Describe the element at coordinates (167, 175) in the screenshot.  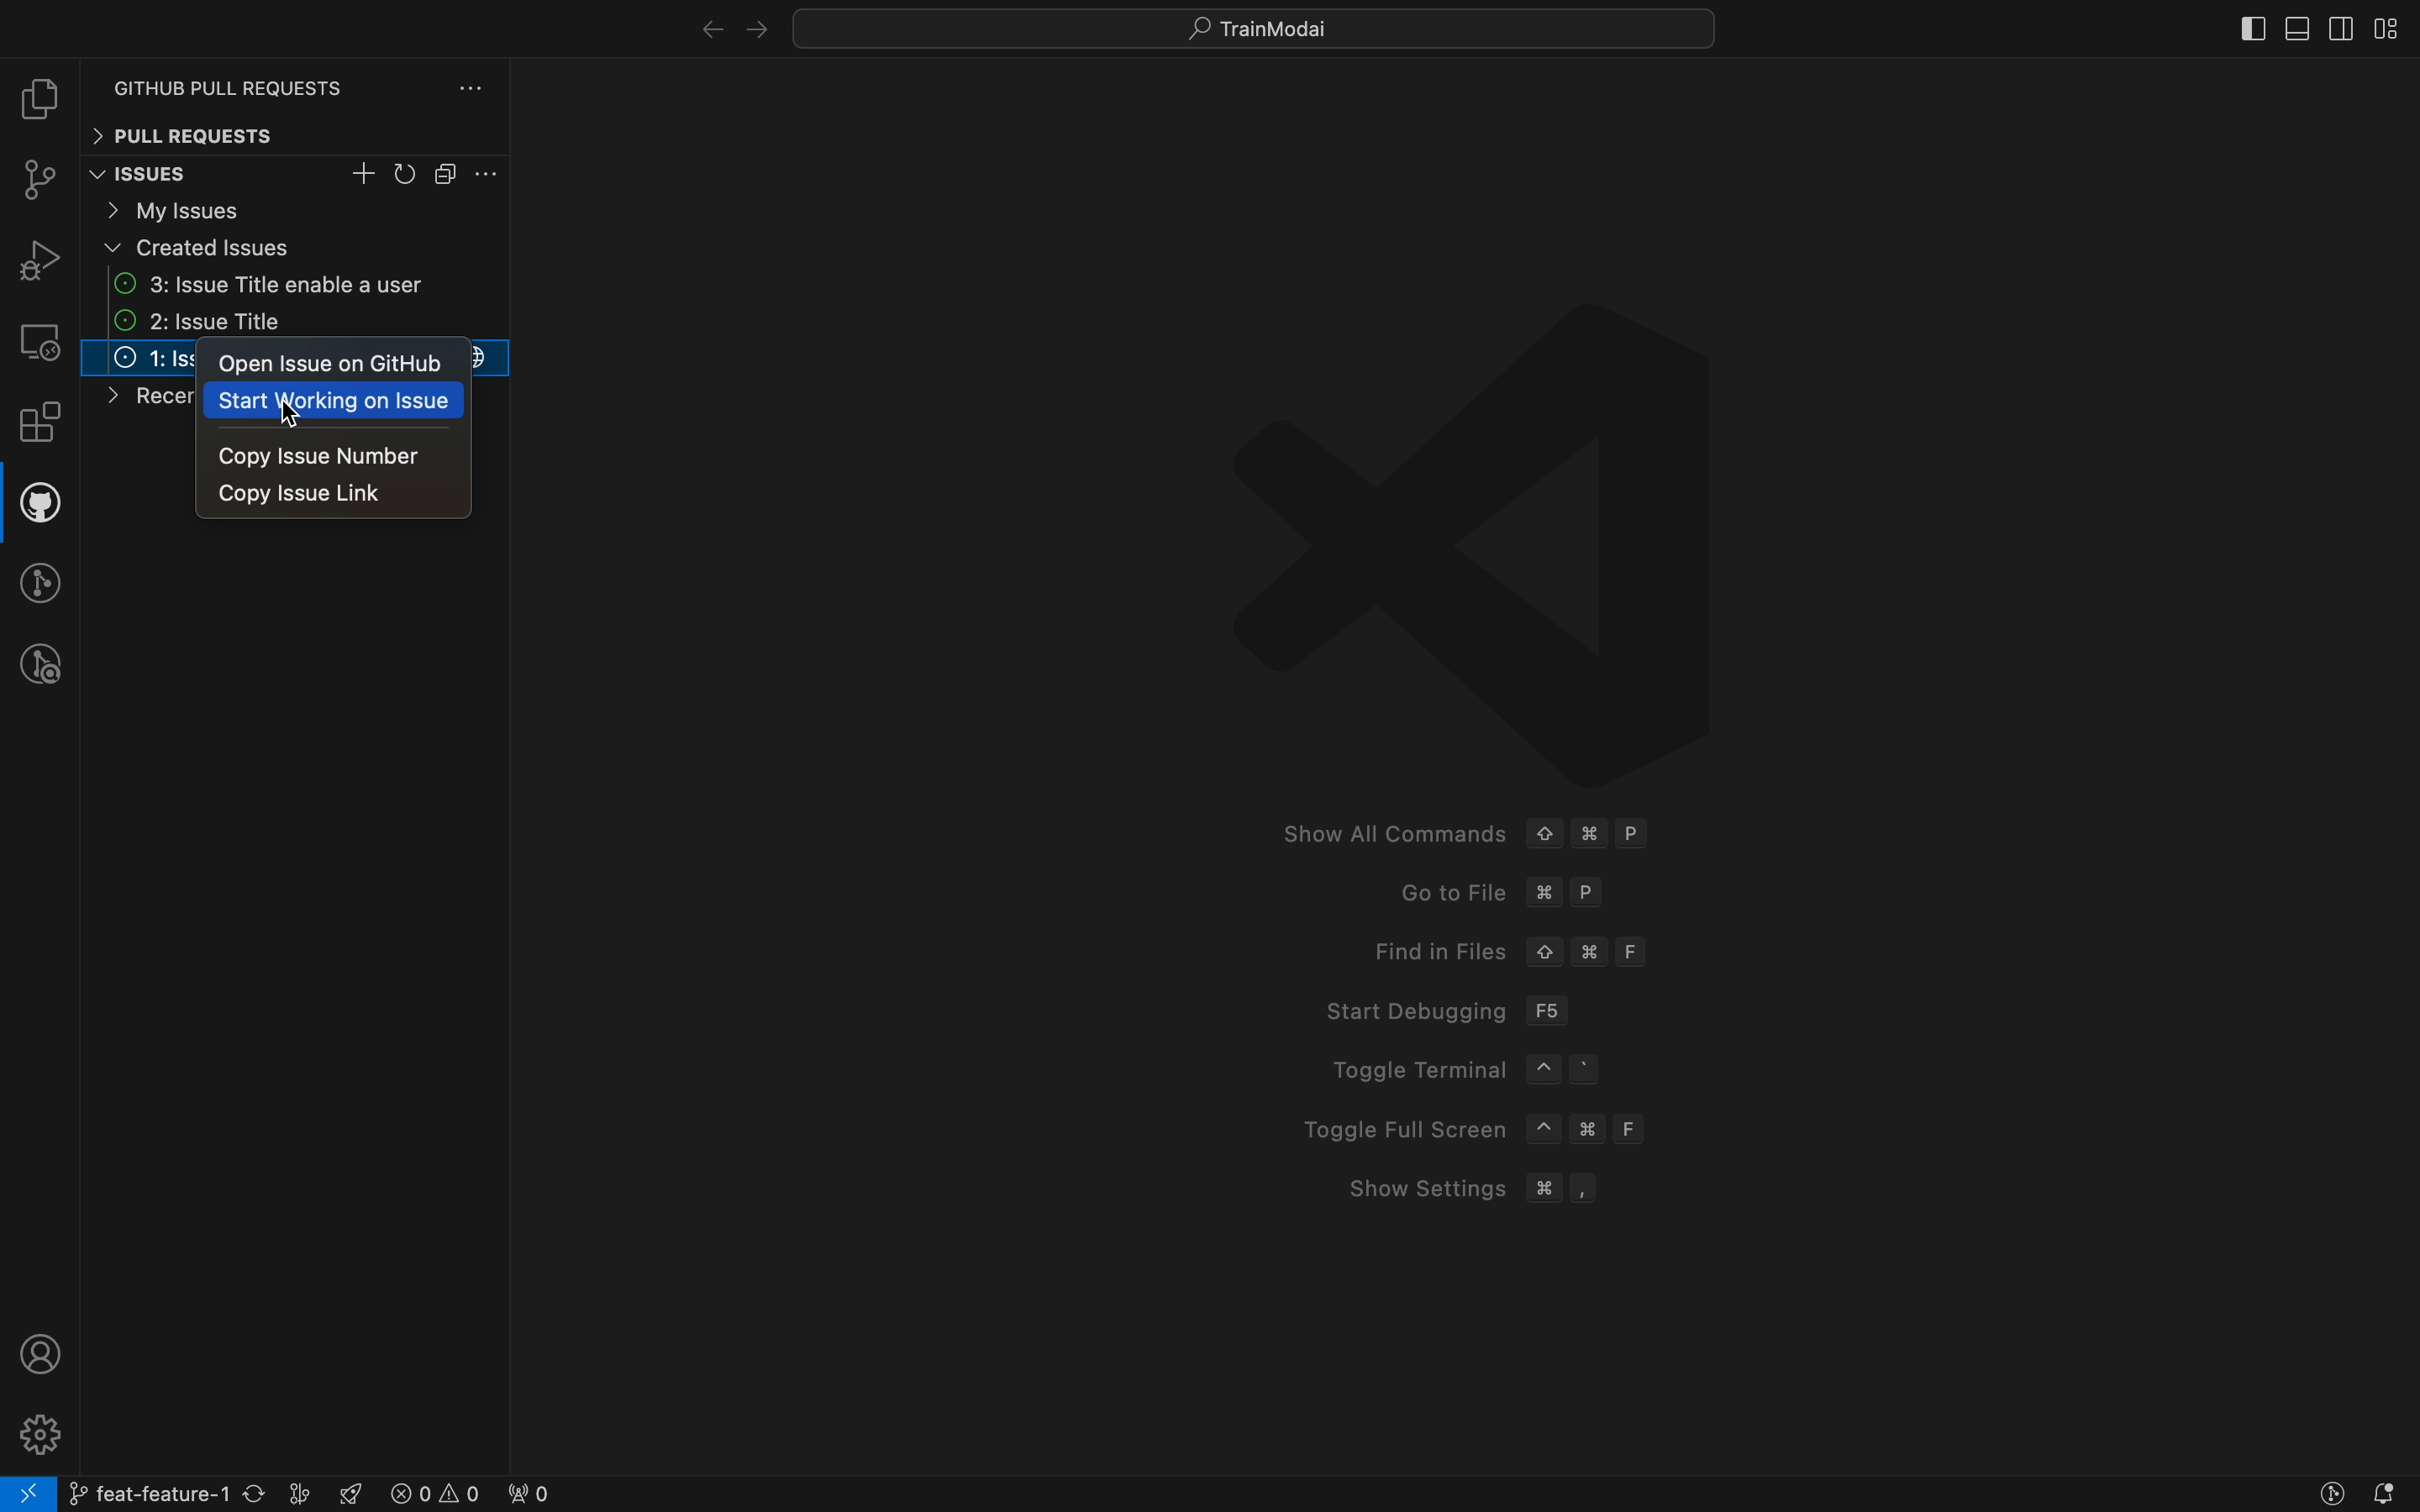
I see `issues` at that location.